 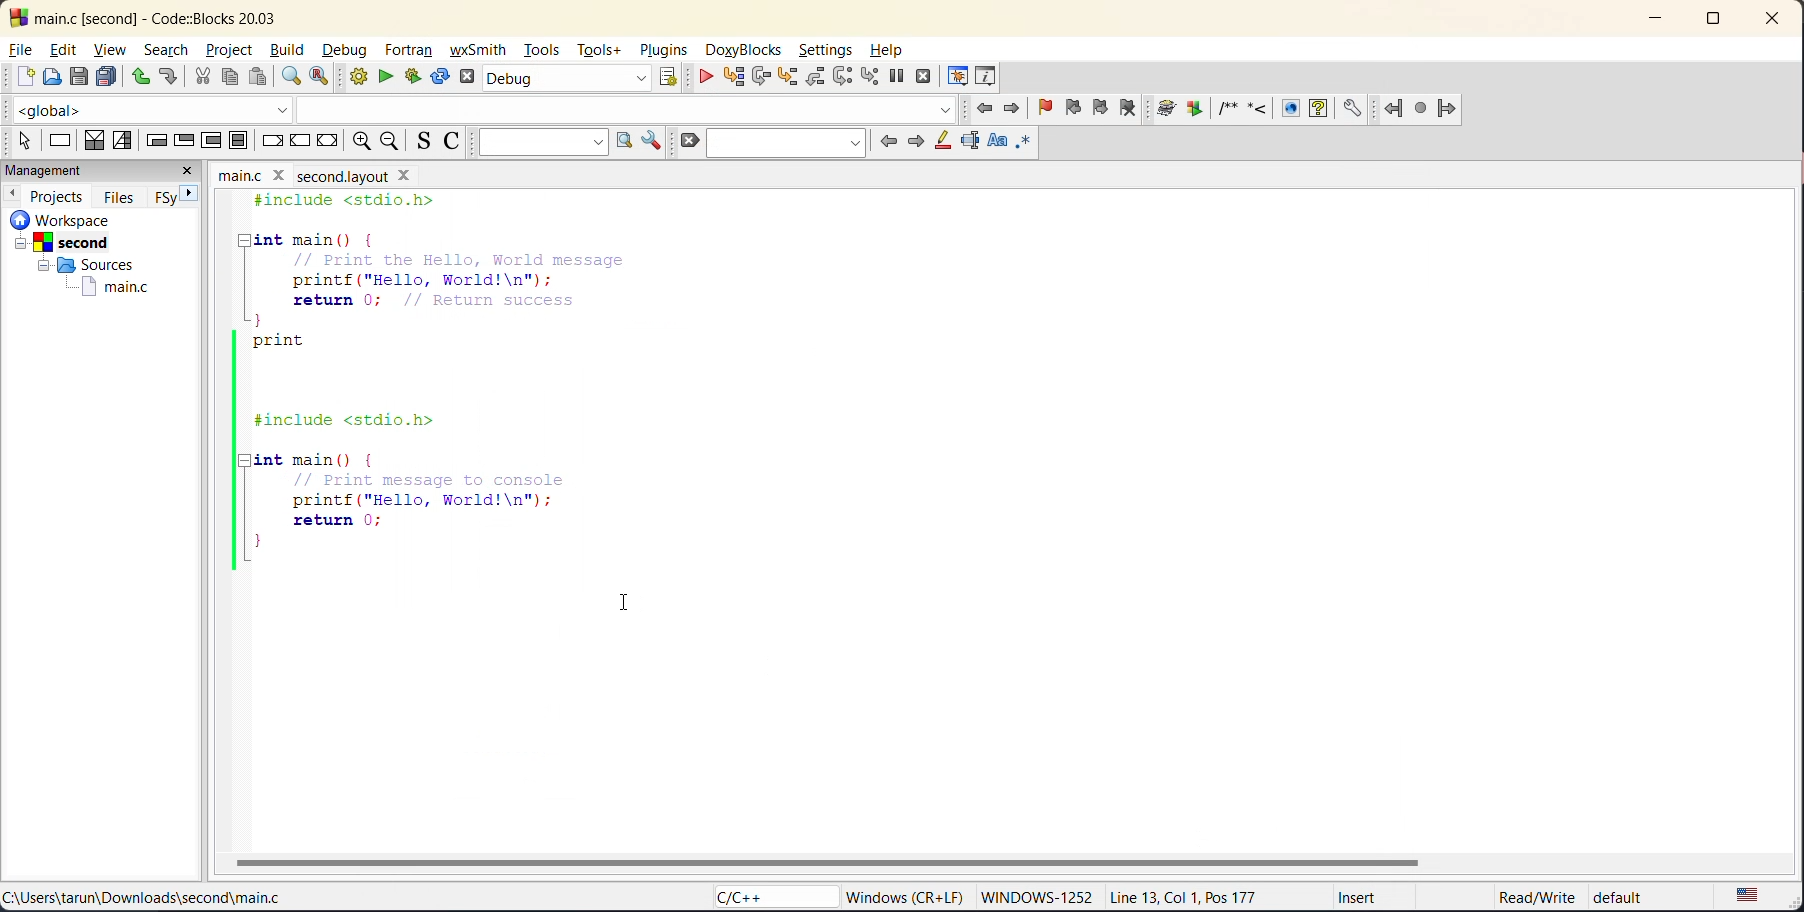 What do you see at coordinates (51, 78) in the screenshot?
I see `open` at bounding box center [51, 78].